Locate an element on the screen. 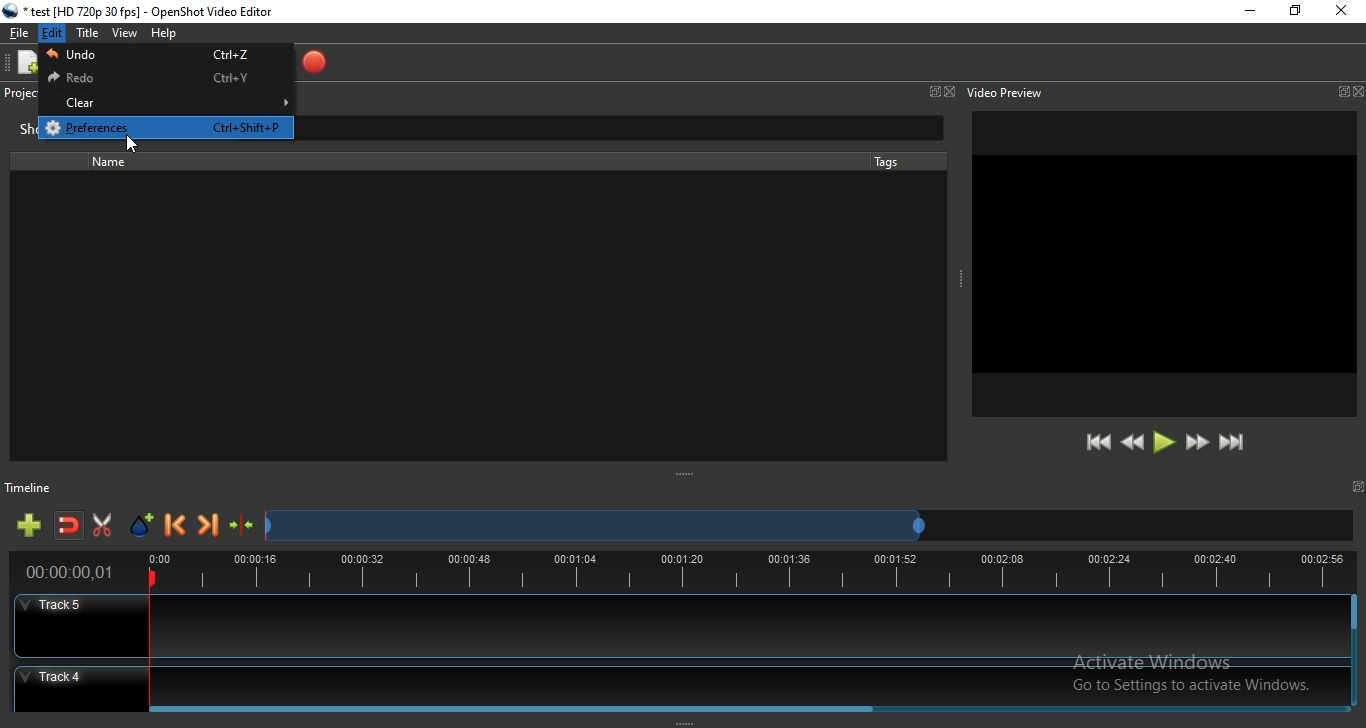 This screenshot has height=728, width=1366. undo is located at coordinates (166, 57).